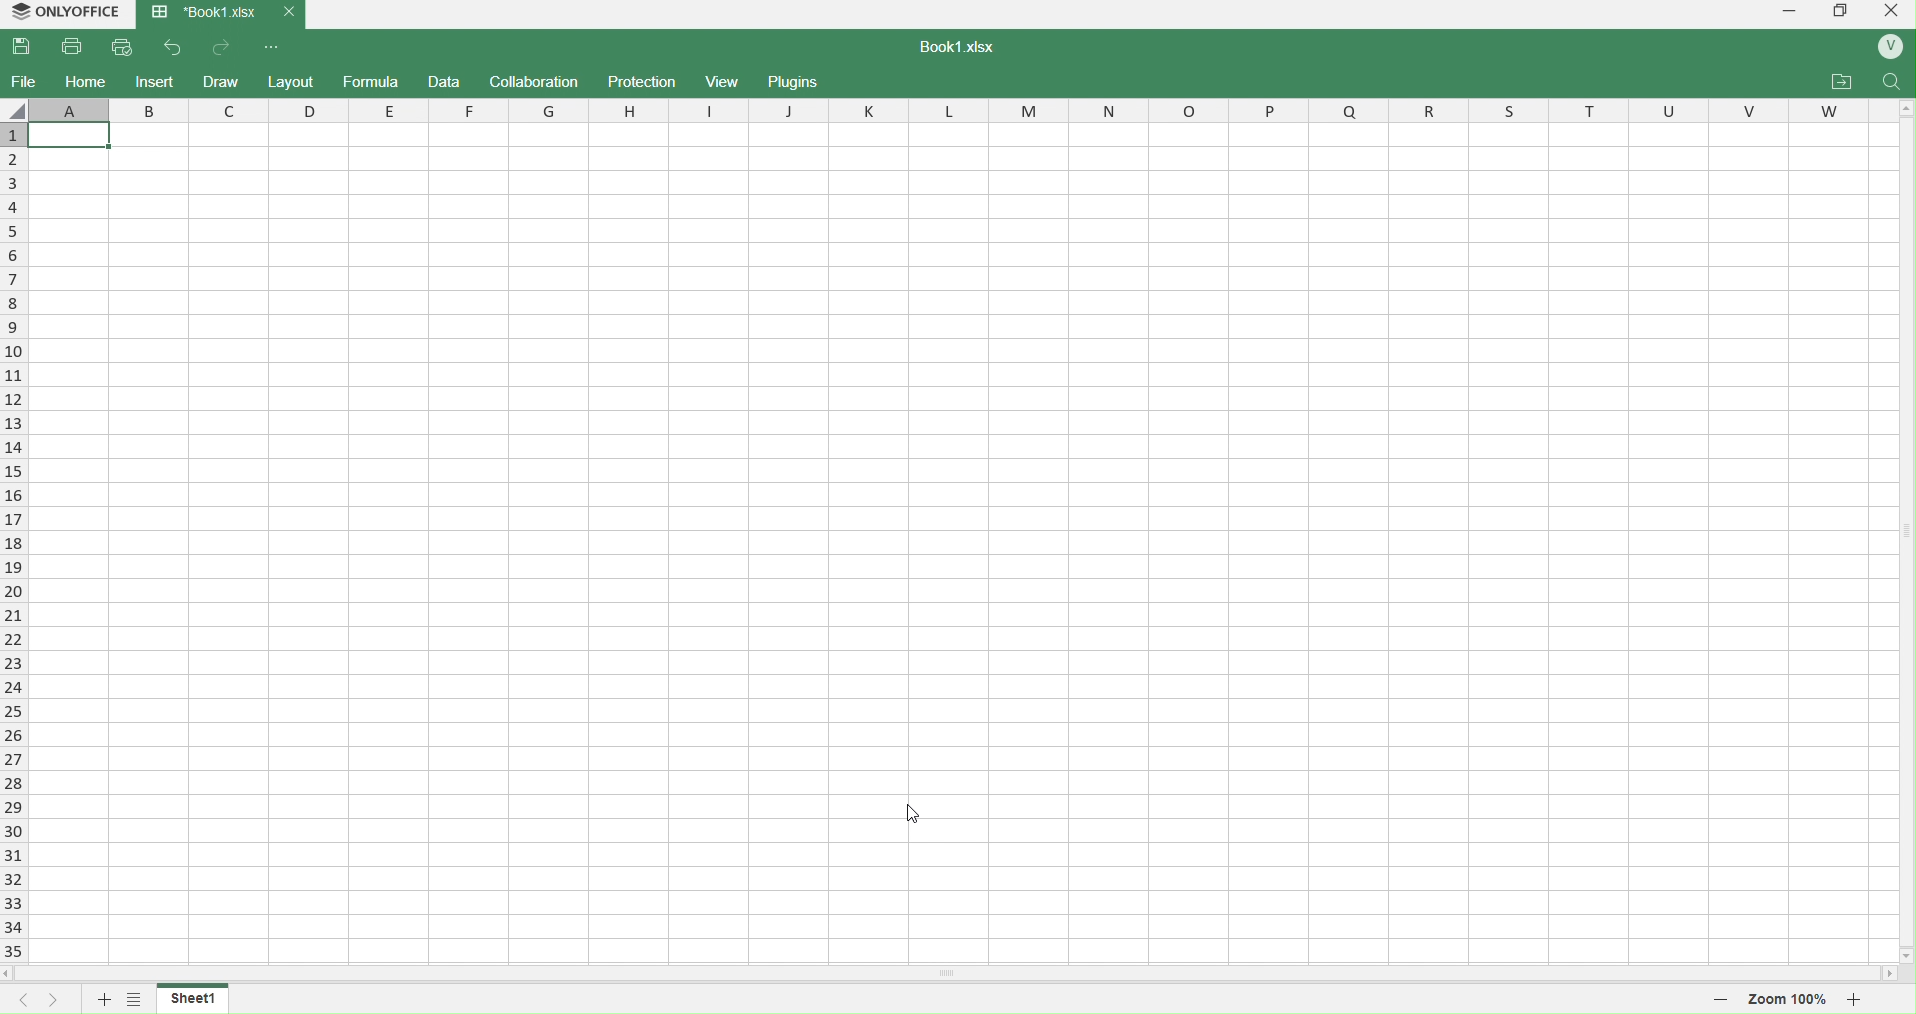 The height and width of the screenshot is (1014, 1916). I want to click on move down, so click(1904, 955).